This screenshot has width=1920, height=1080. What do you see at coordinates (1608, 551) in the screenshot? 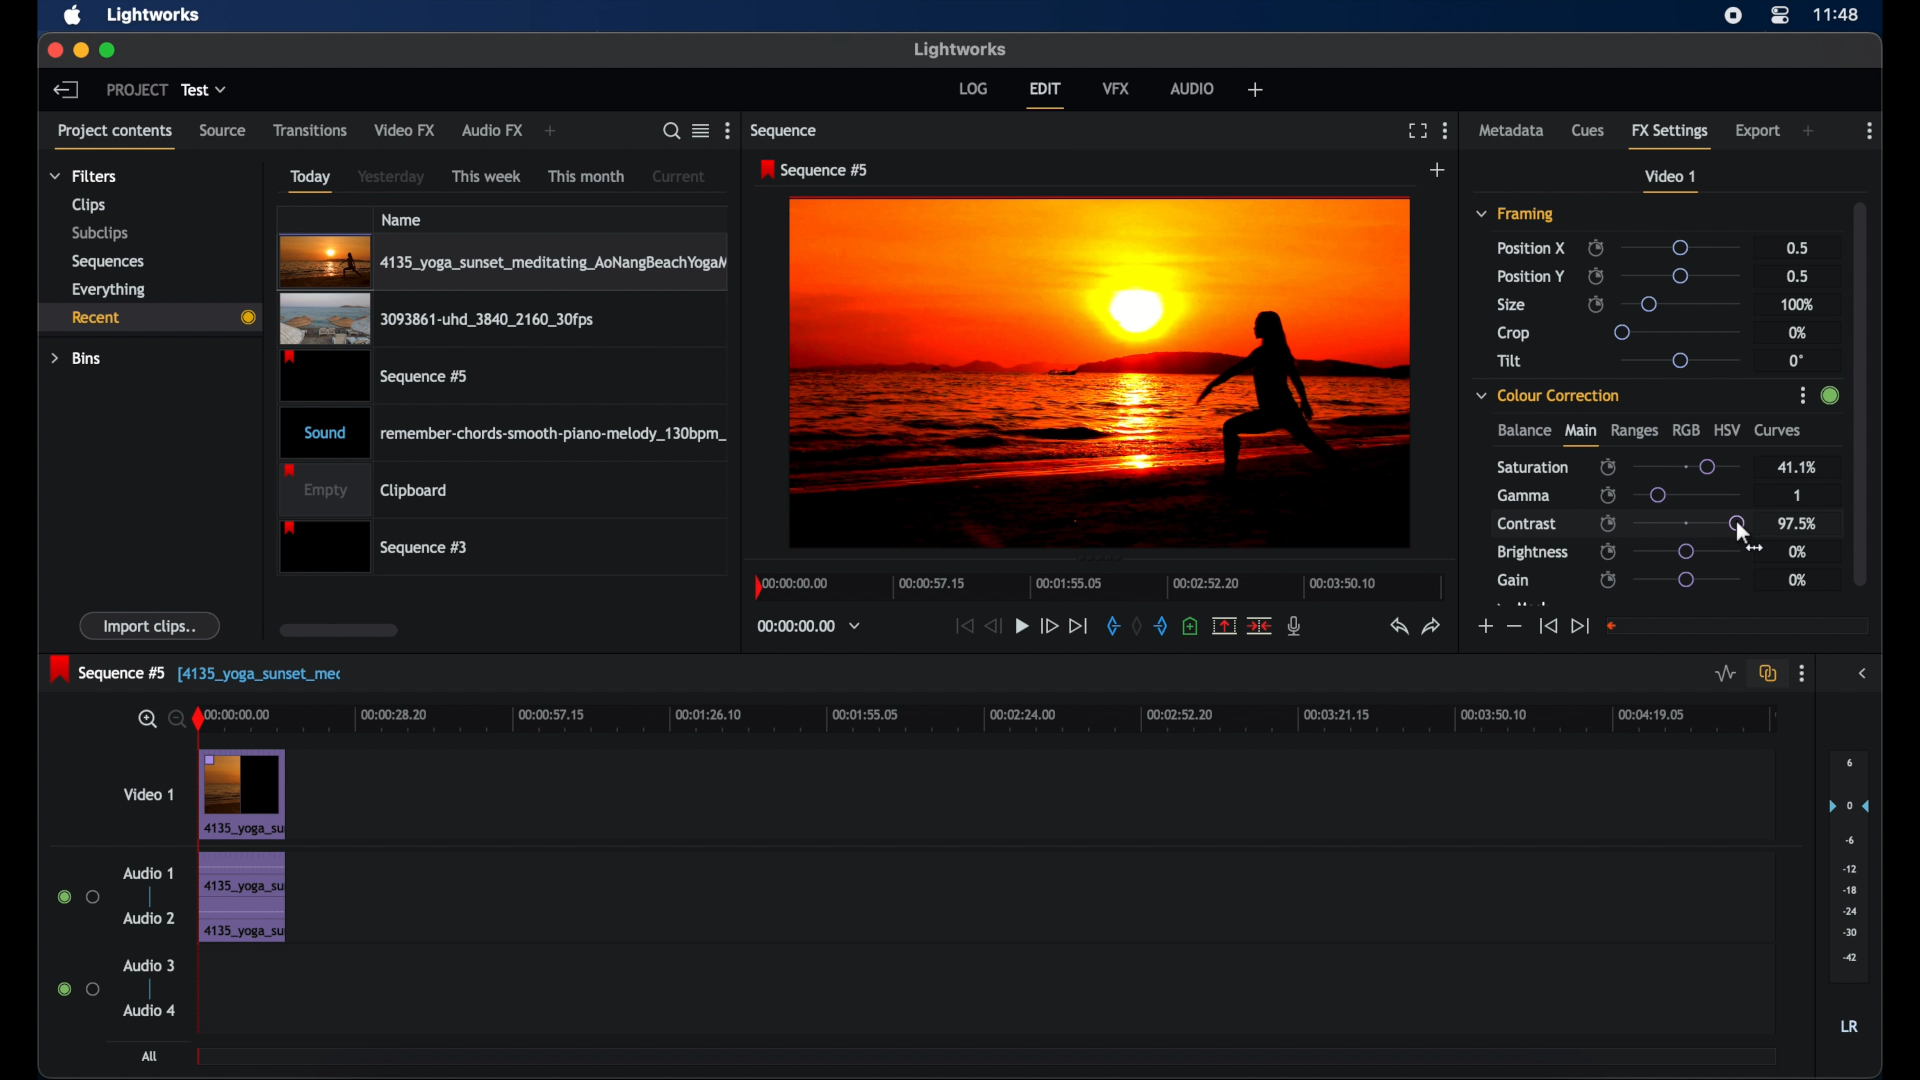
I see `enable/disable keyframes` at bounding box center [1608, 551].